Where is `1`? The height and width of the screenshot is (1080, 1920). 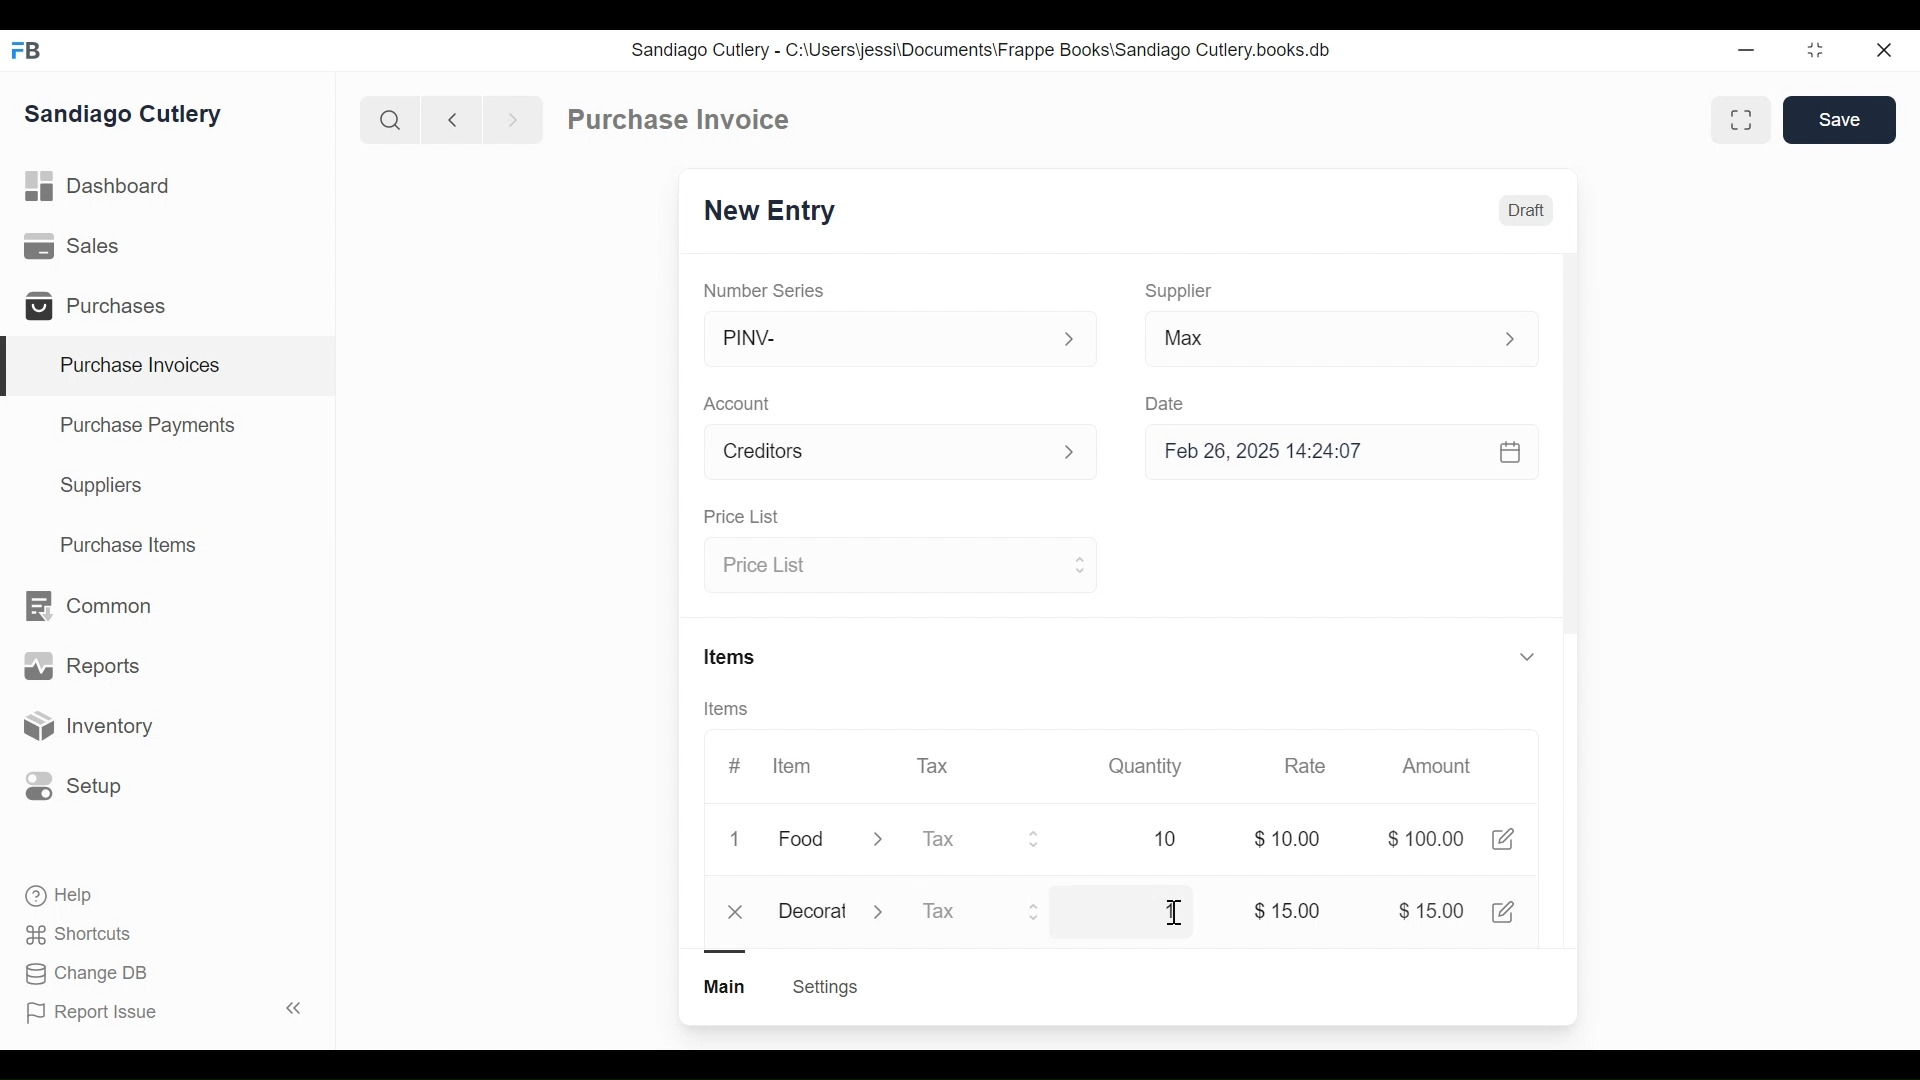
1 is located at coordinates (1161, 912).